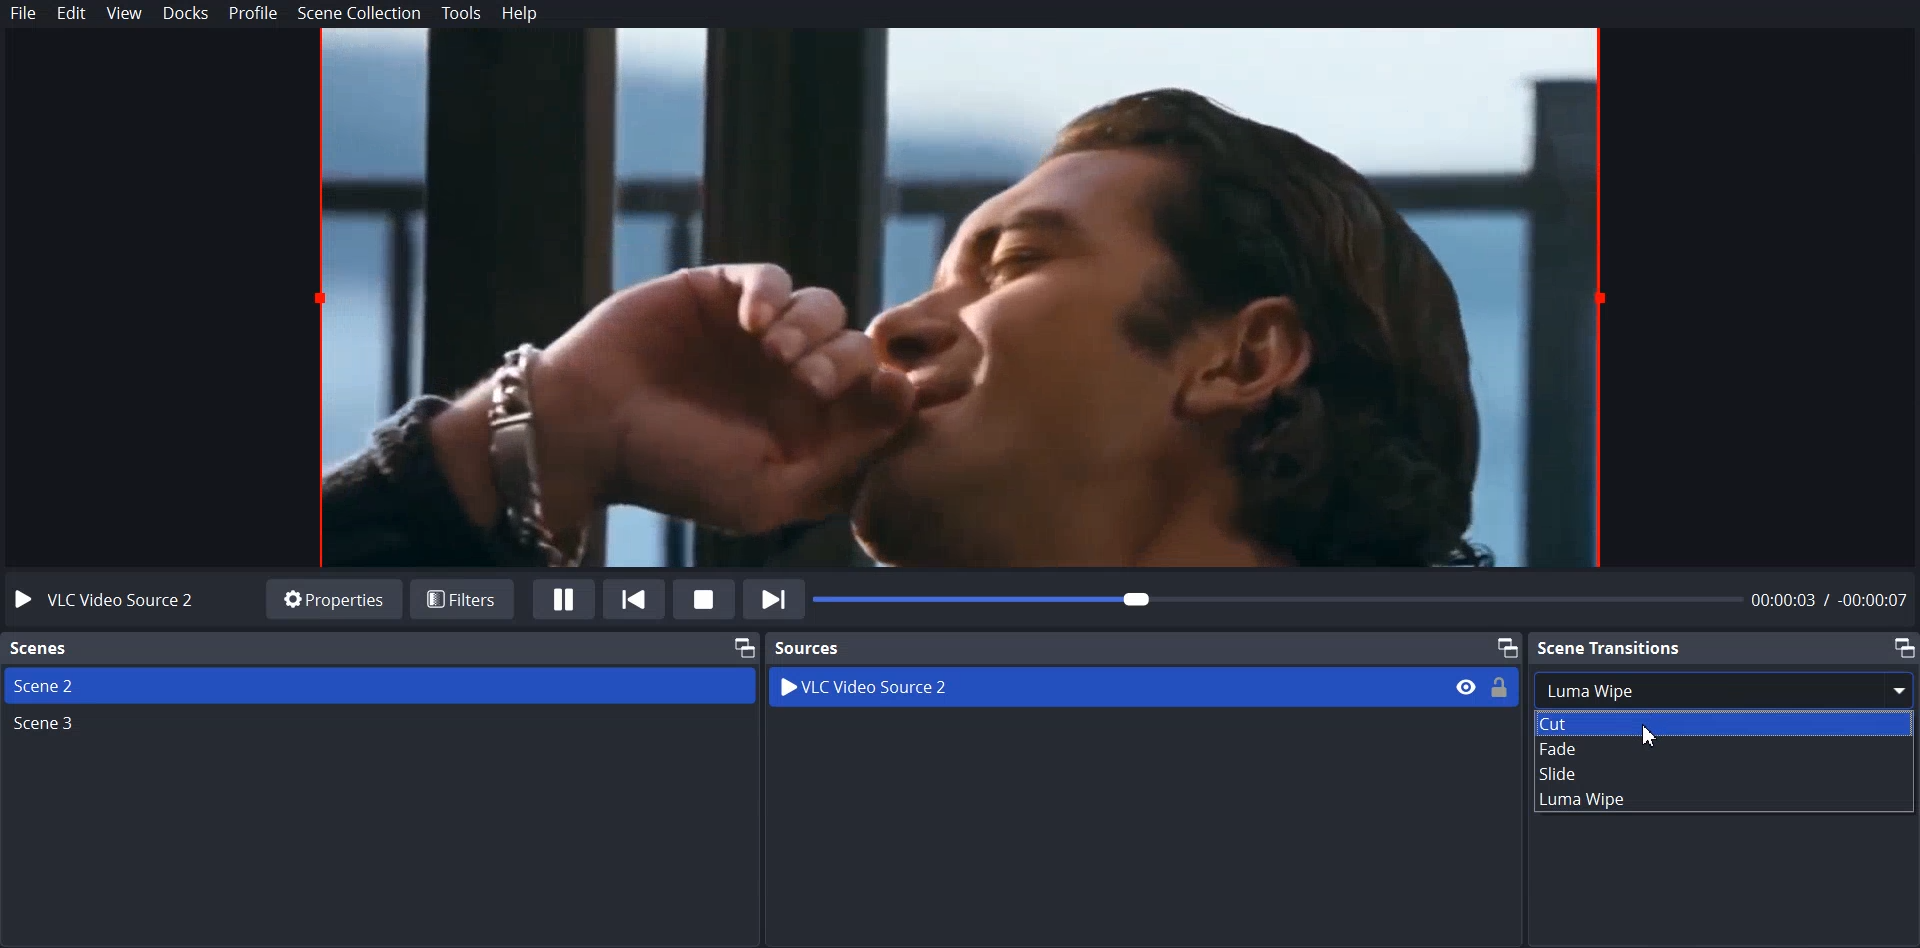 The width and height of the screenshot is (1920, 948). I want to click on Previously Playlist, so click(635, 598).